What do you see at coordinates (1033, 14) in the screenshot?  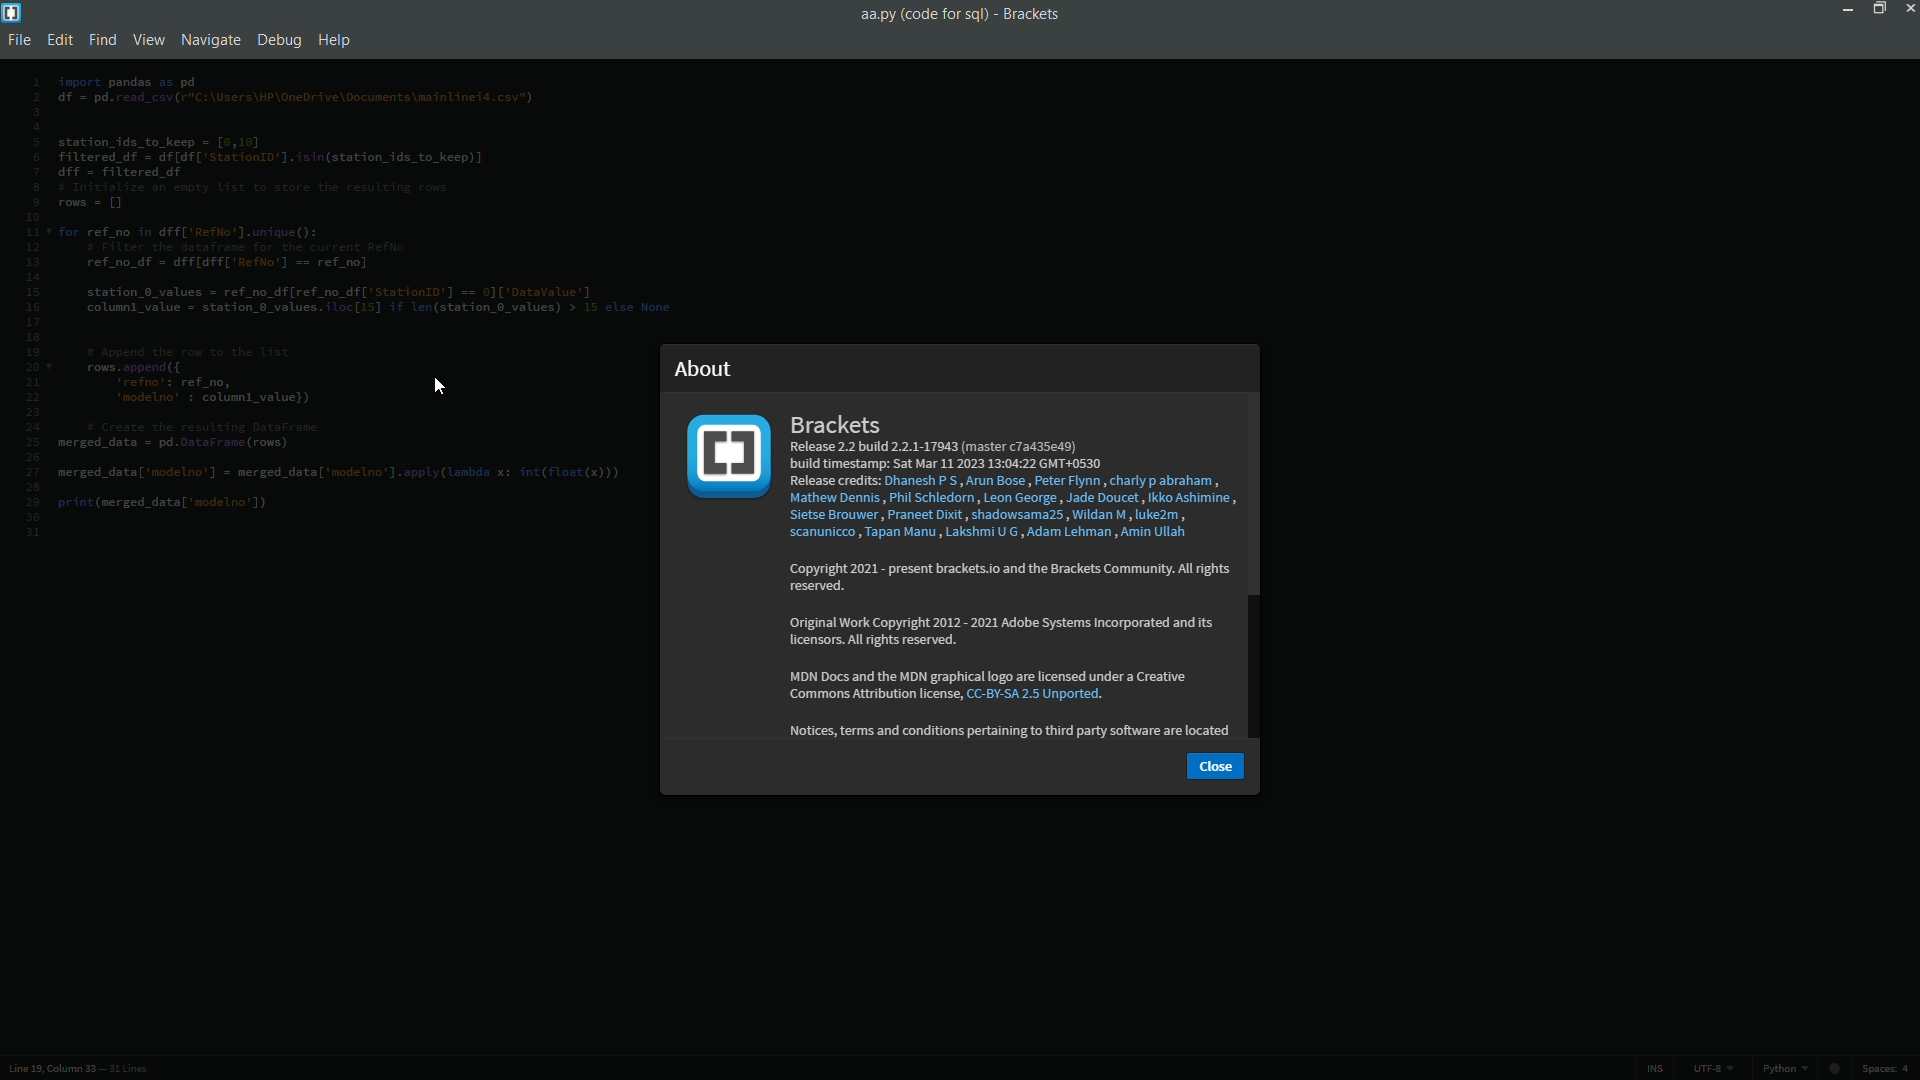 I see `app name` at bounding box center [1033, 14].